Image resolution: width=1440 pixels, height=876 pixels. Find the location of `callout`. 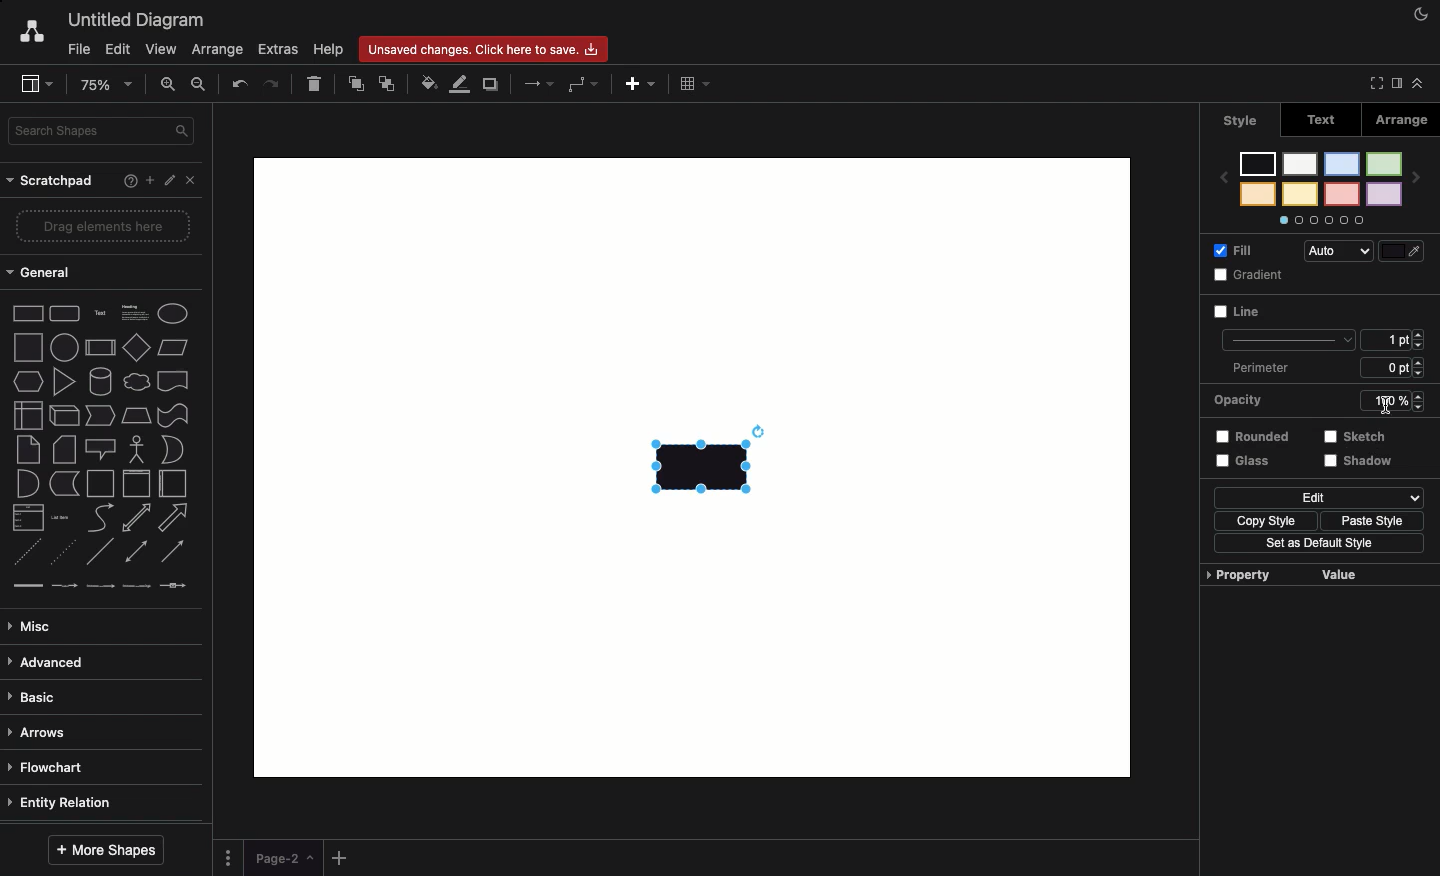

callout is located at coordinates (102, 448).